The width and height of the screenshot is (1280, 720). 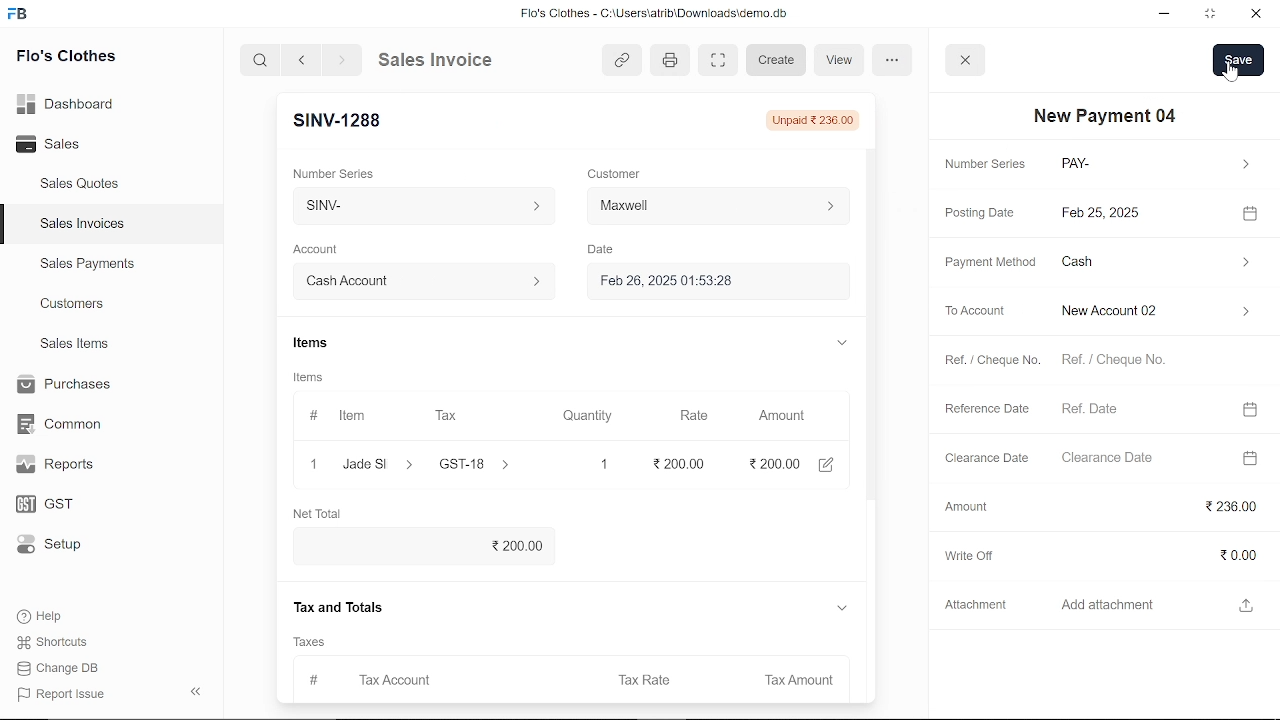 I want to click on SINV- , so click(x=420, y=205).